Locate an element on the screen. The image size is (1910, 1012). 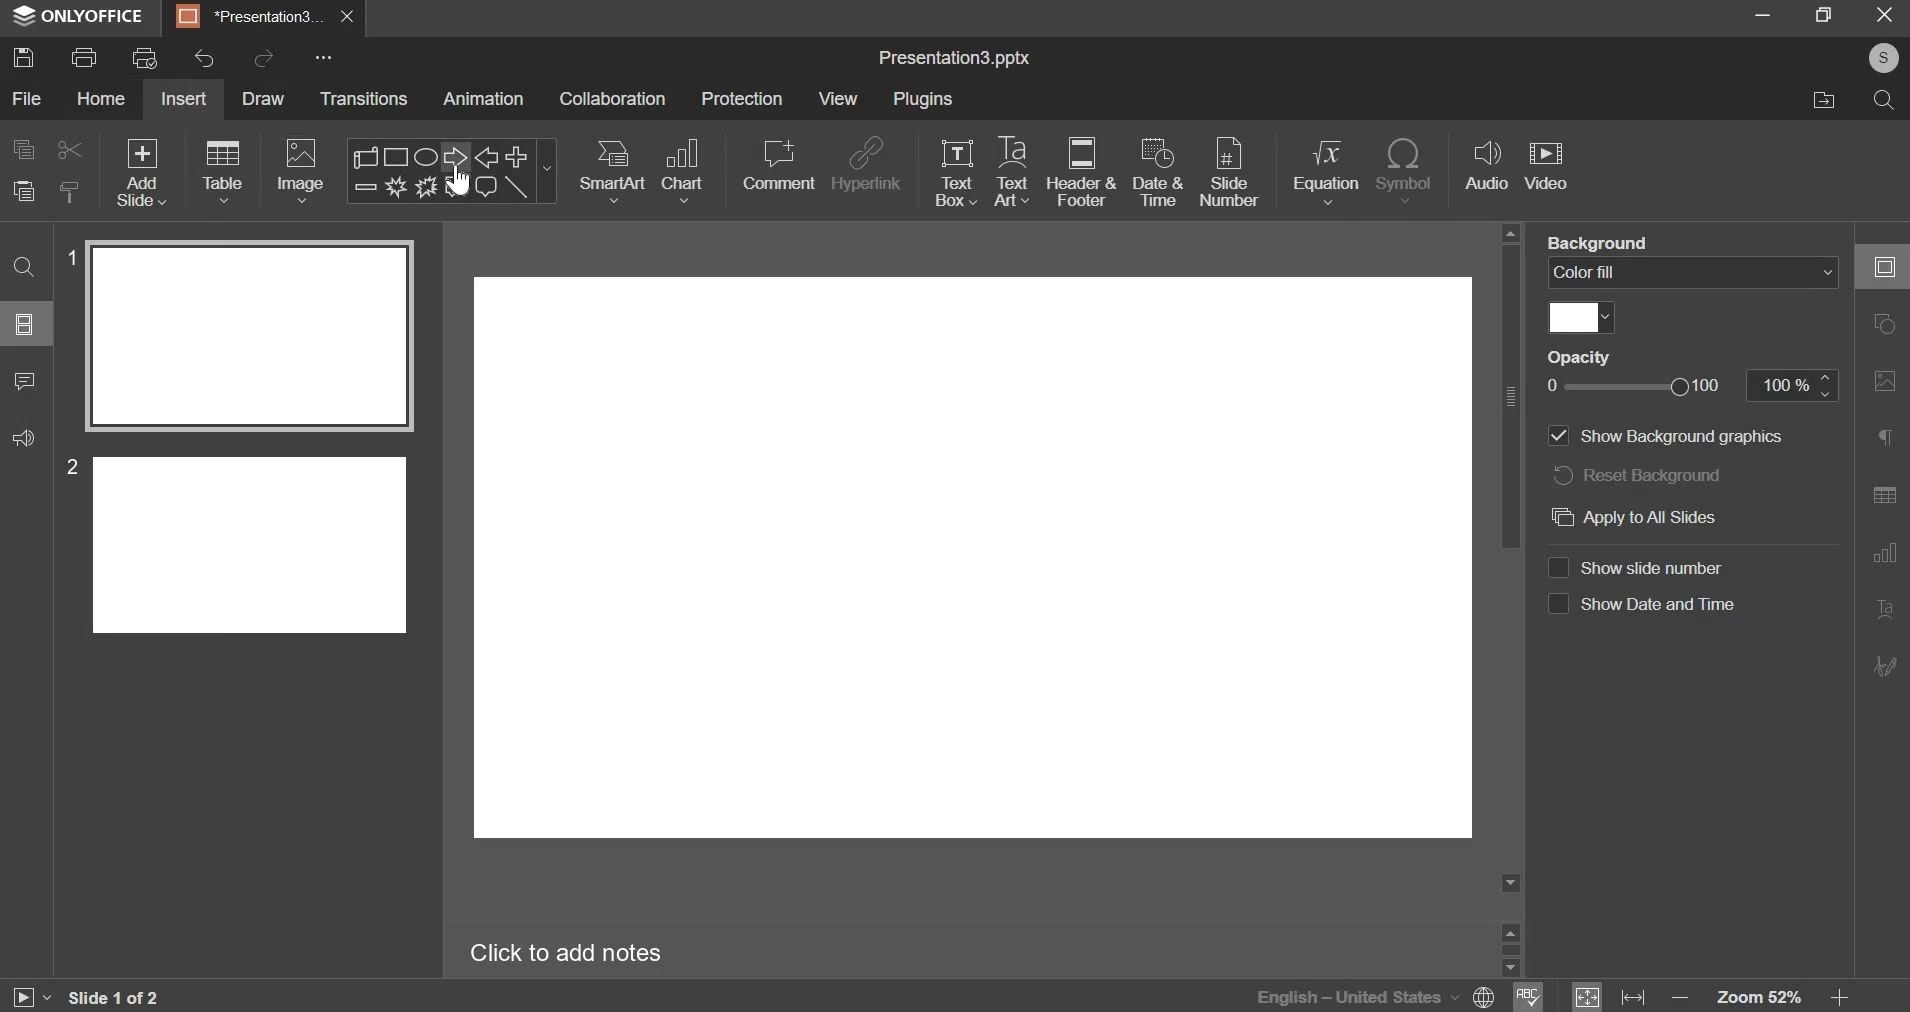
animation is located at coordinates (482, 98).